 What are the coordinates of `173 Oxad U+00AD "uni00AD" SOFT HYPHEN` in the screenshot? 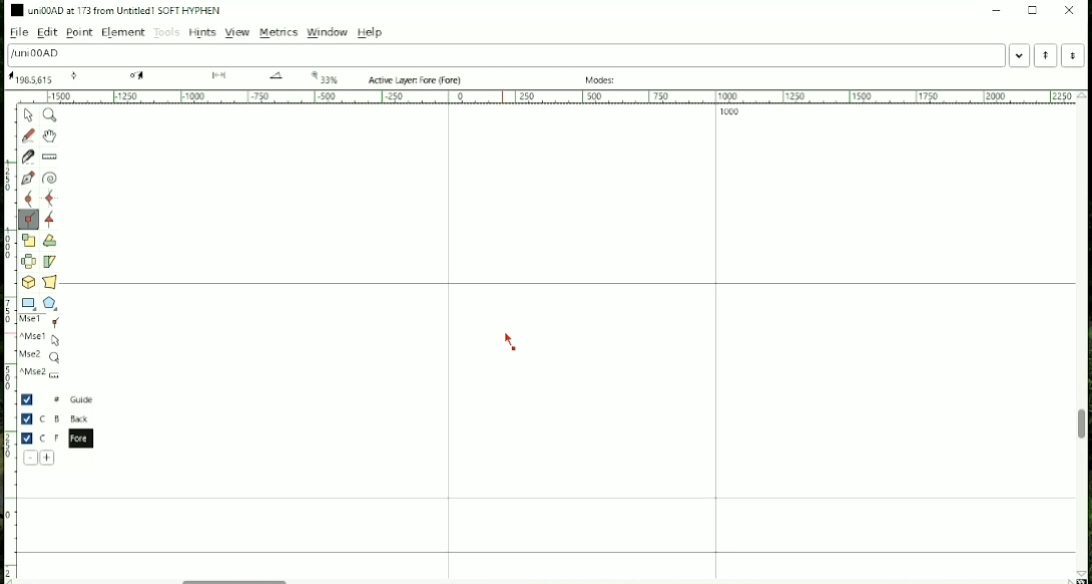 It's located at (30, 78).